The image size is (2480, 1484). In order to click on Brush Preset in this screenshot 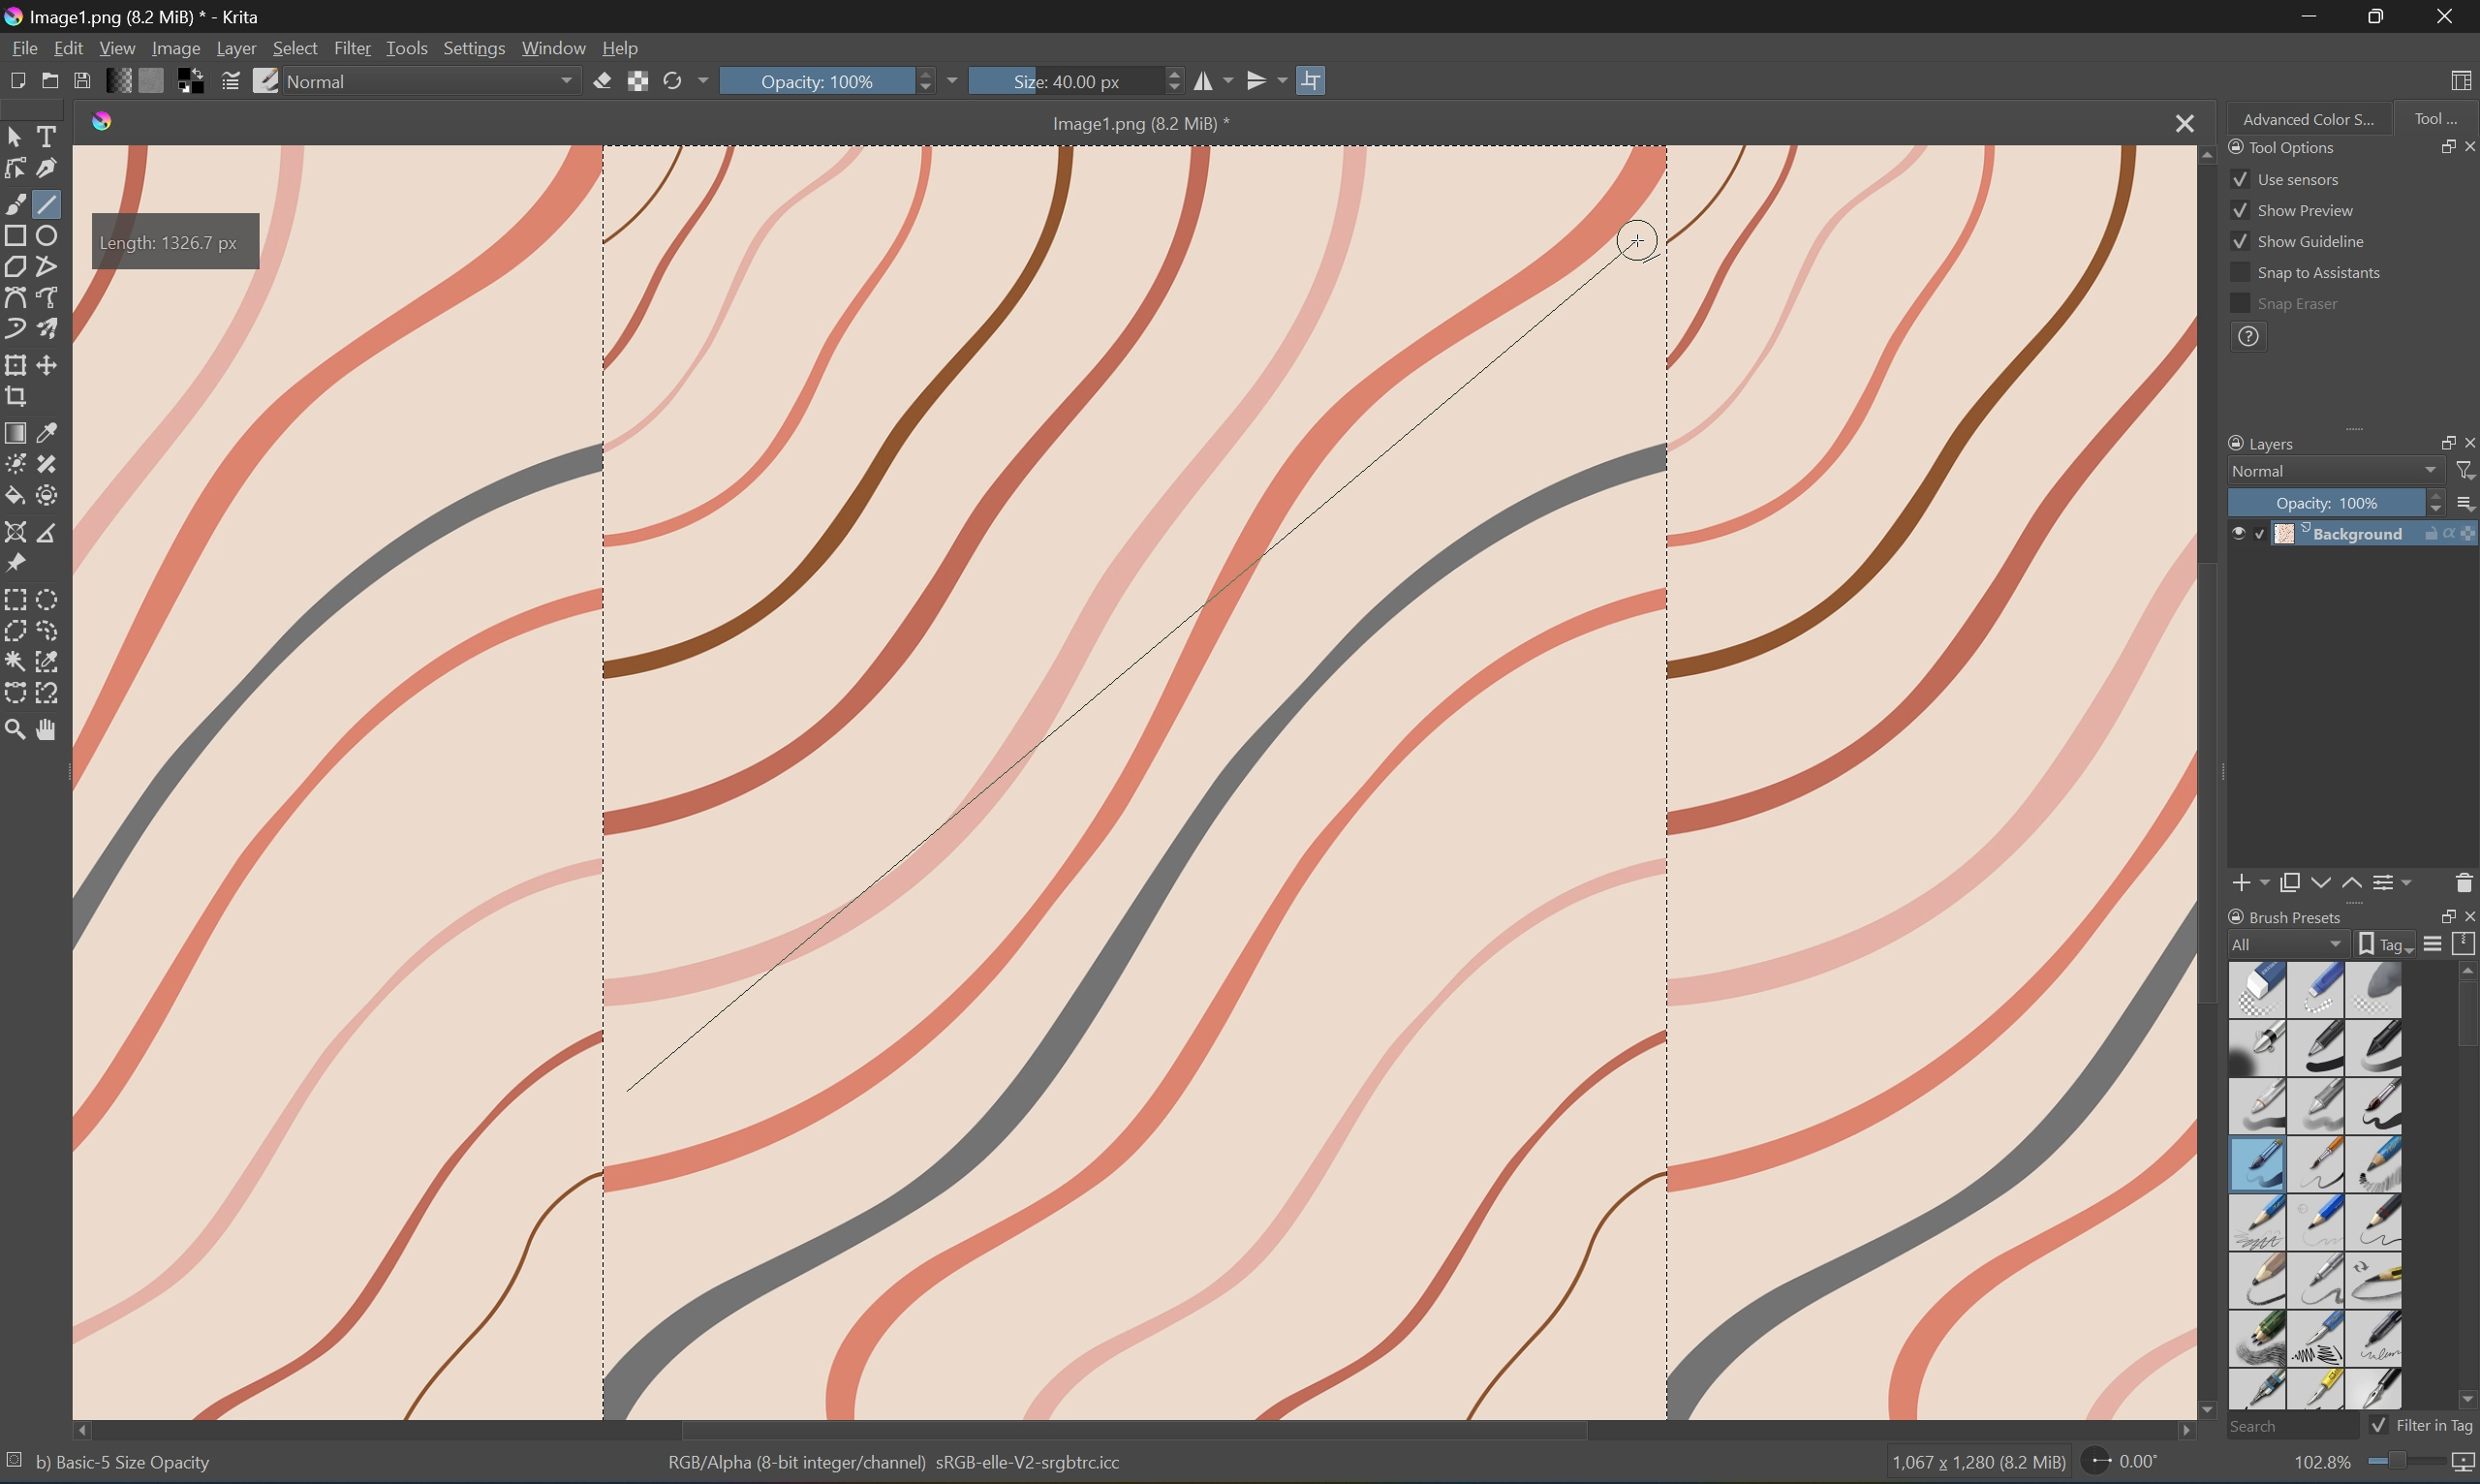, I will do `click(2286, 913)`.